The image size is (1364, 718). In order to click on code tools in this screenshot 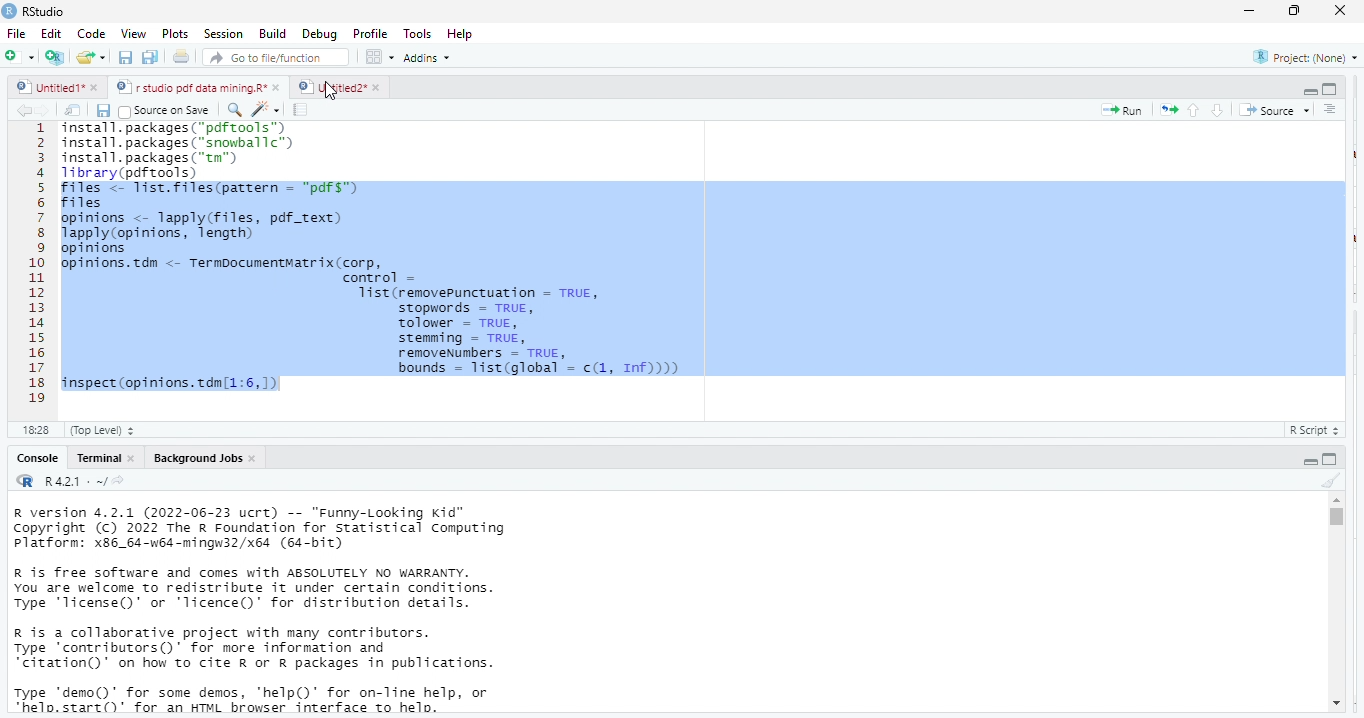, I will do `click(265, 108)`.